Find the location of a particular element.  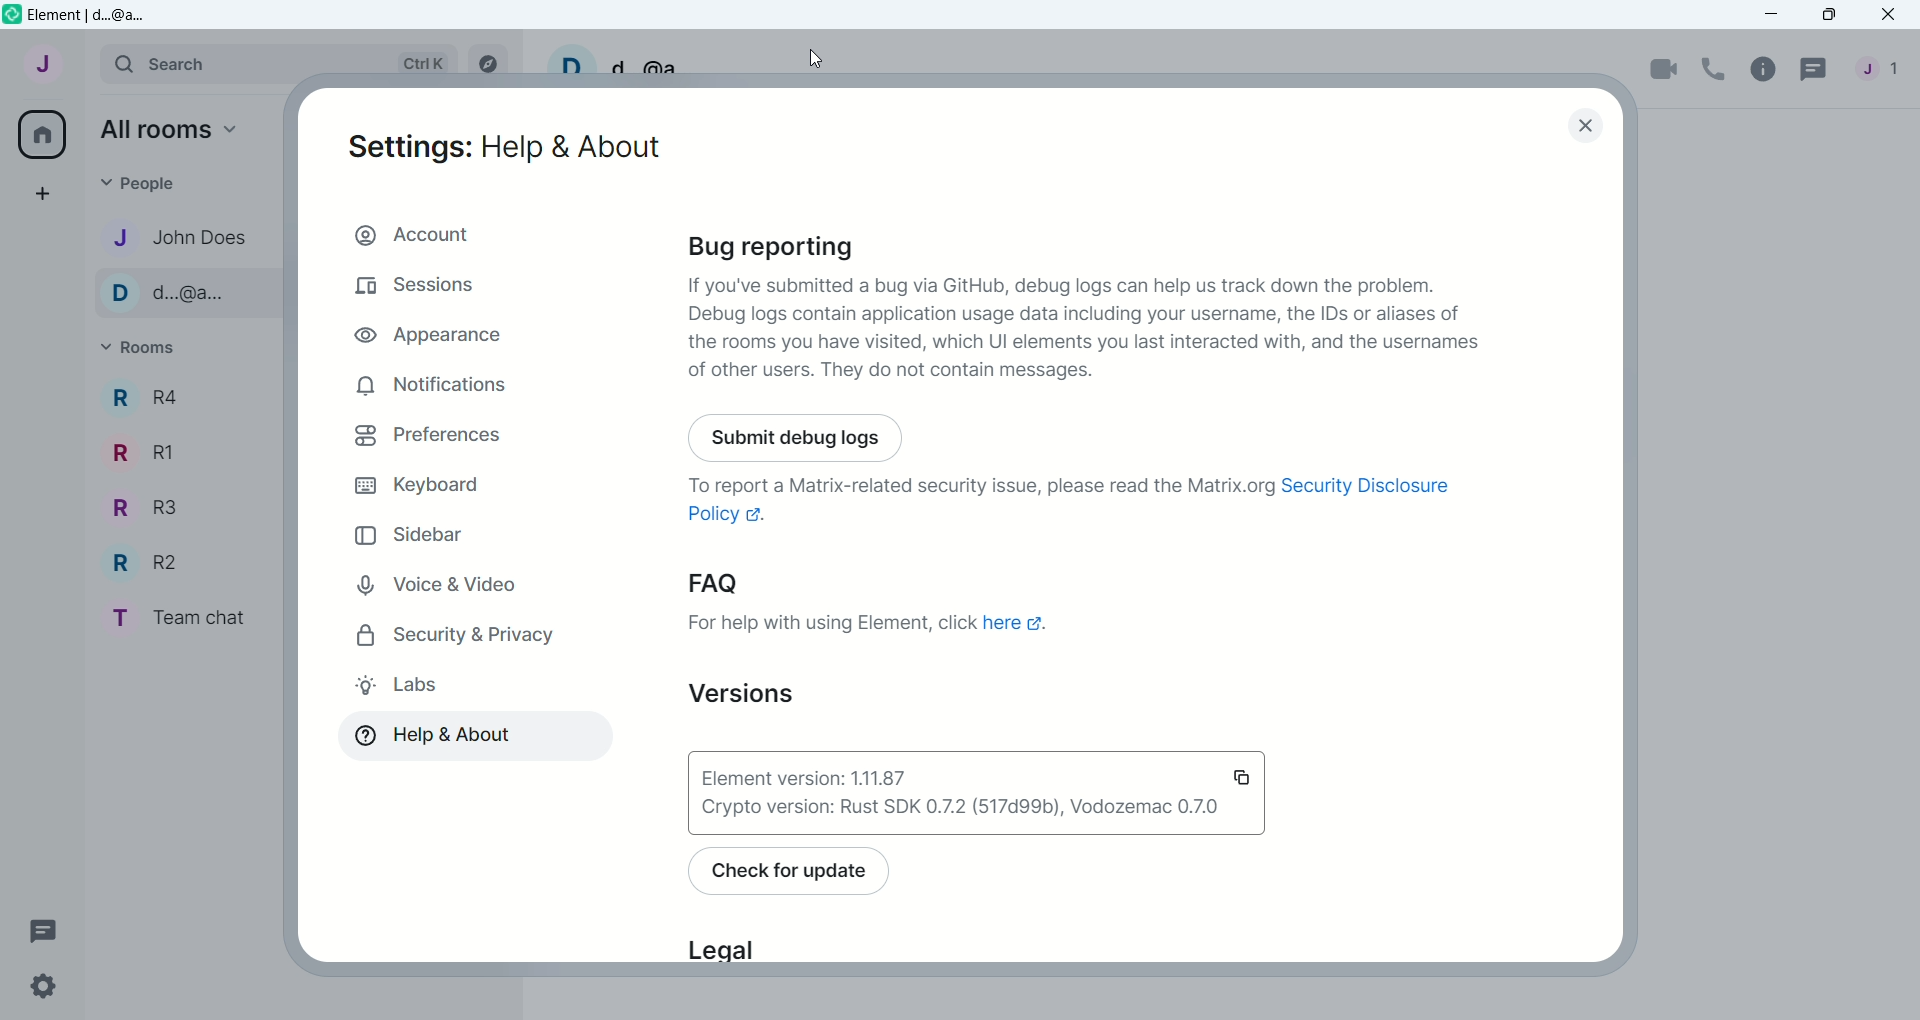

Appearance is located at coordinates (418, 337).